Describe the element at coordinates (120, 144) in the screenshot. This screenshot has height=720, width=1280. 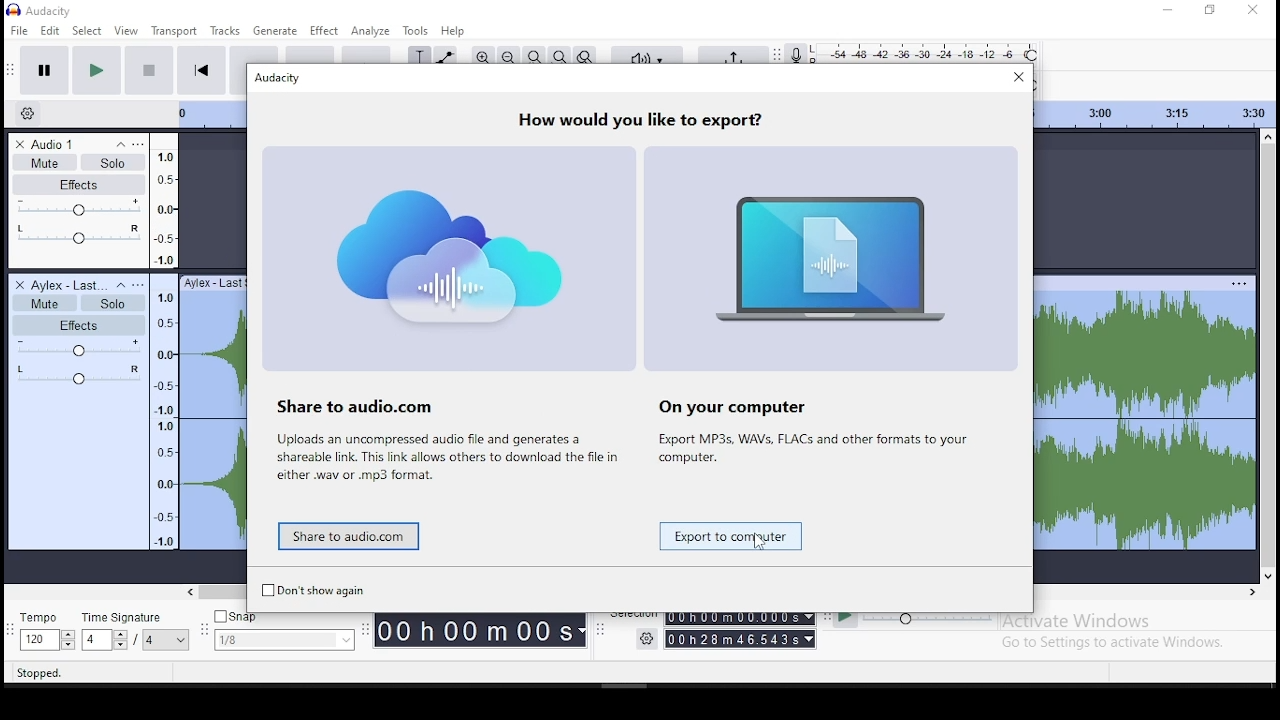
I see `collapse` at that location.